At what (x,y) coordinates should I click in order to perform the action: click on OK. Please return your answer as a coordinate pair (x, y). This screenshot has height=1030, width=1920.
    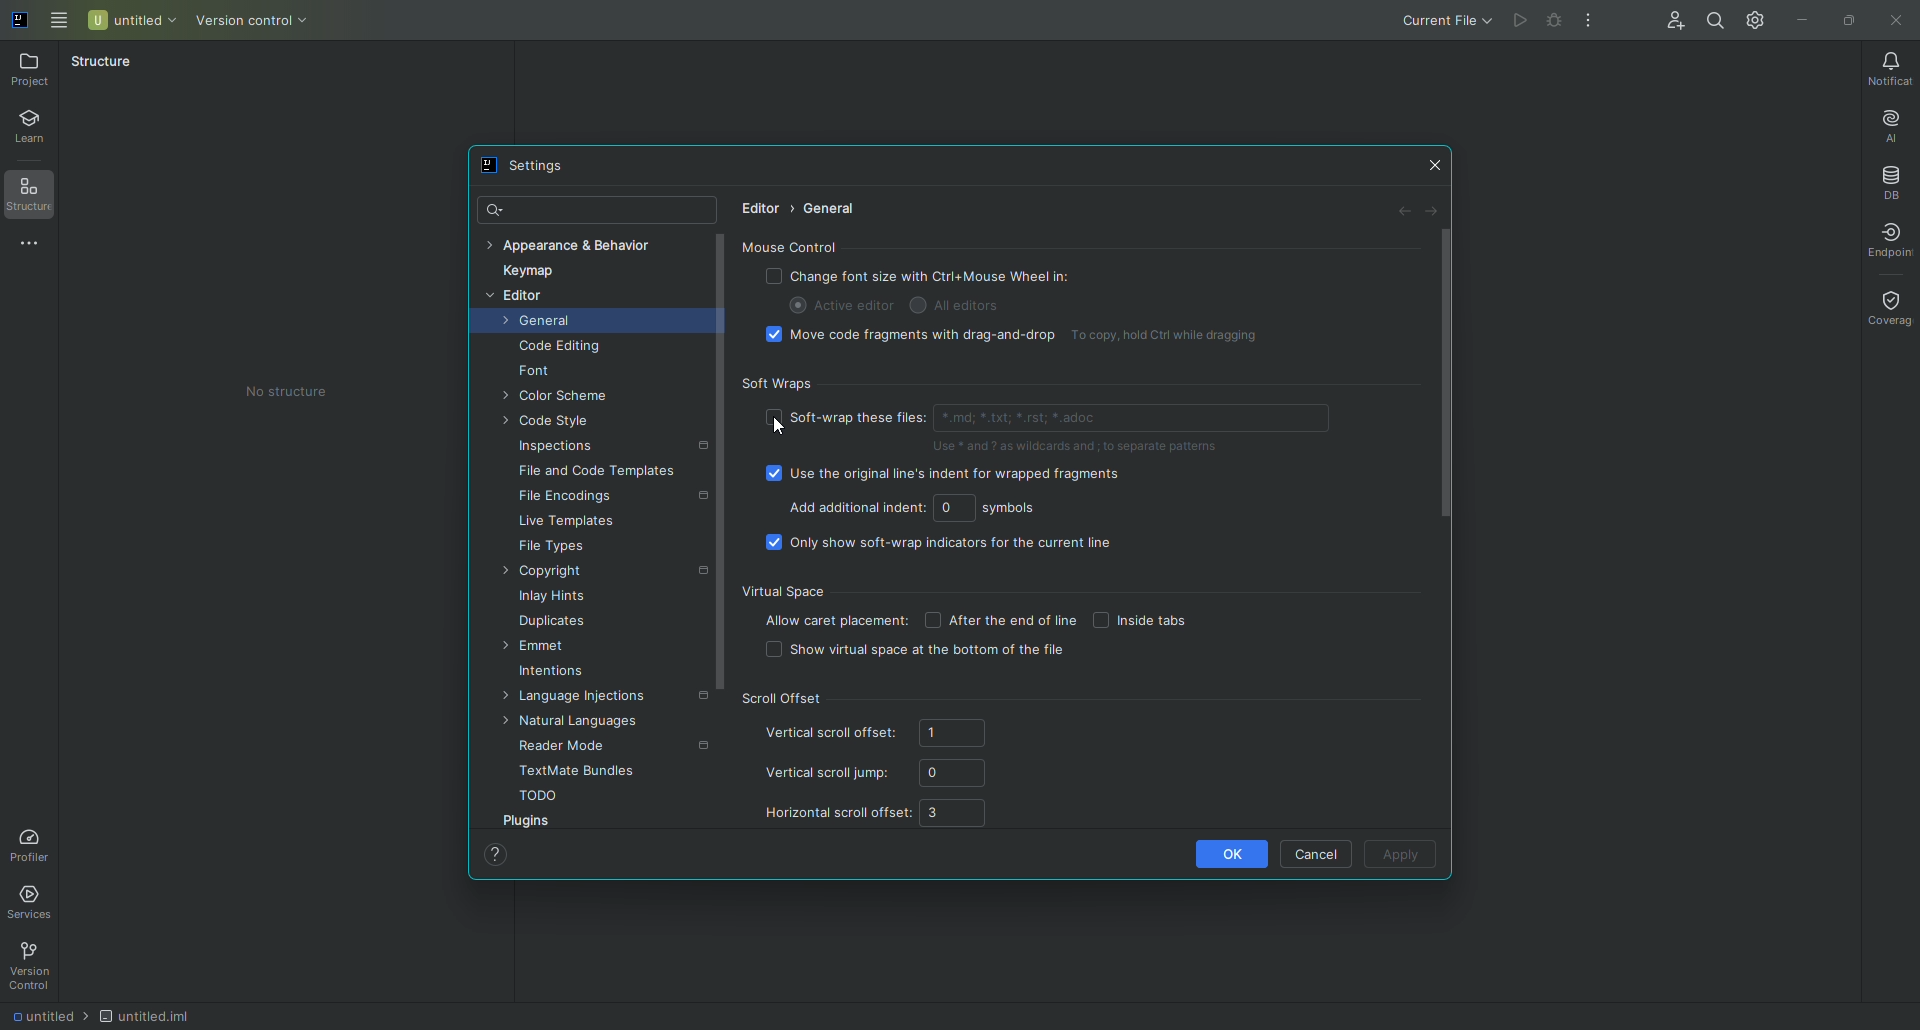
    Looking at the image, I should click on (1220, 853).